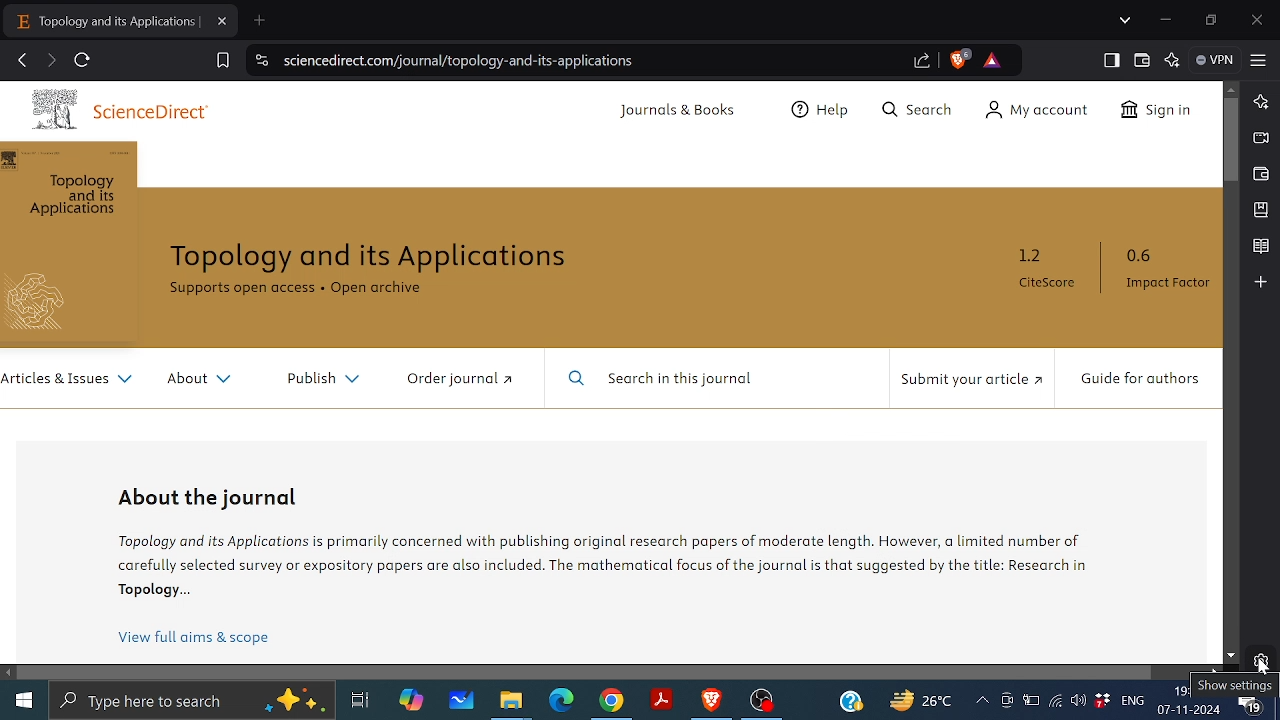  Describe the element at coordinates (564, 701) in the screenshot. I see `Microsoft edge` at that location.